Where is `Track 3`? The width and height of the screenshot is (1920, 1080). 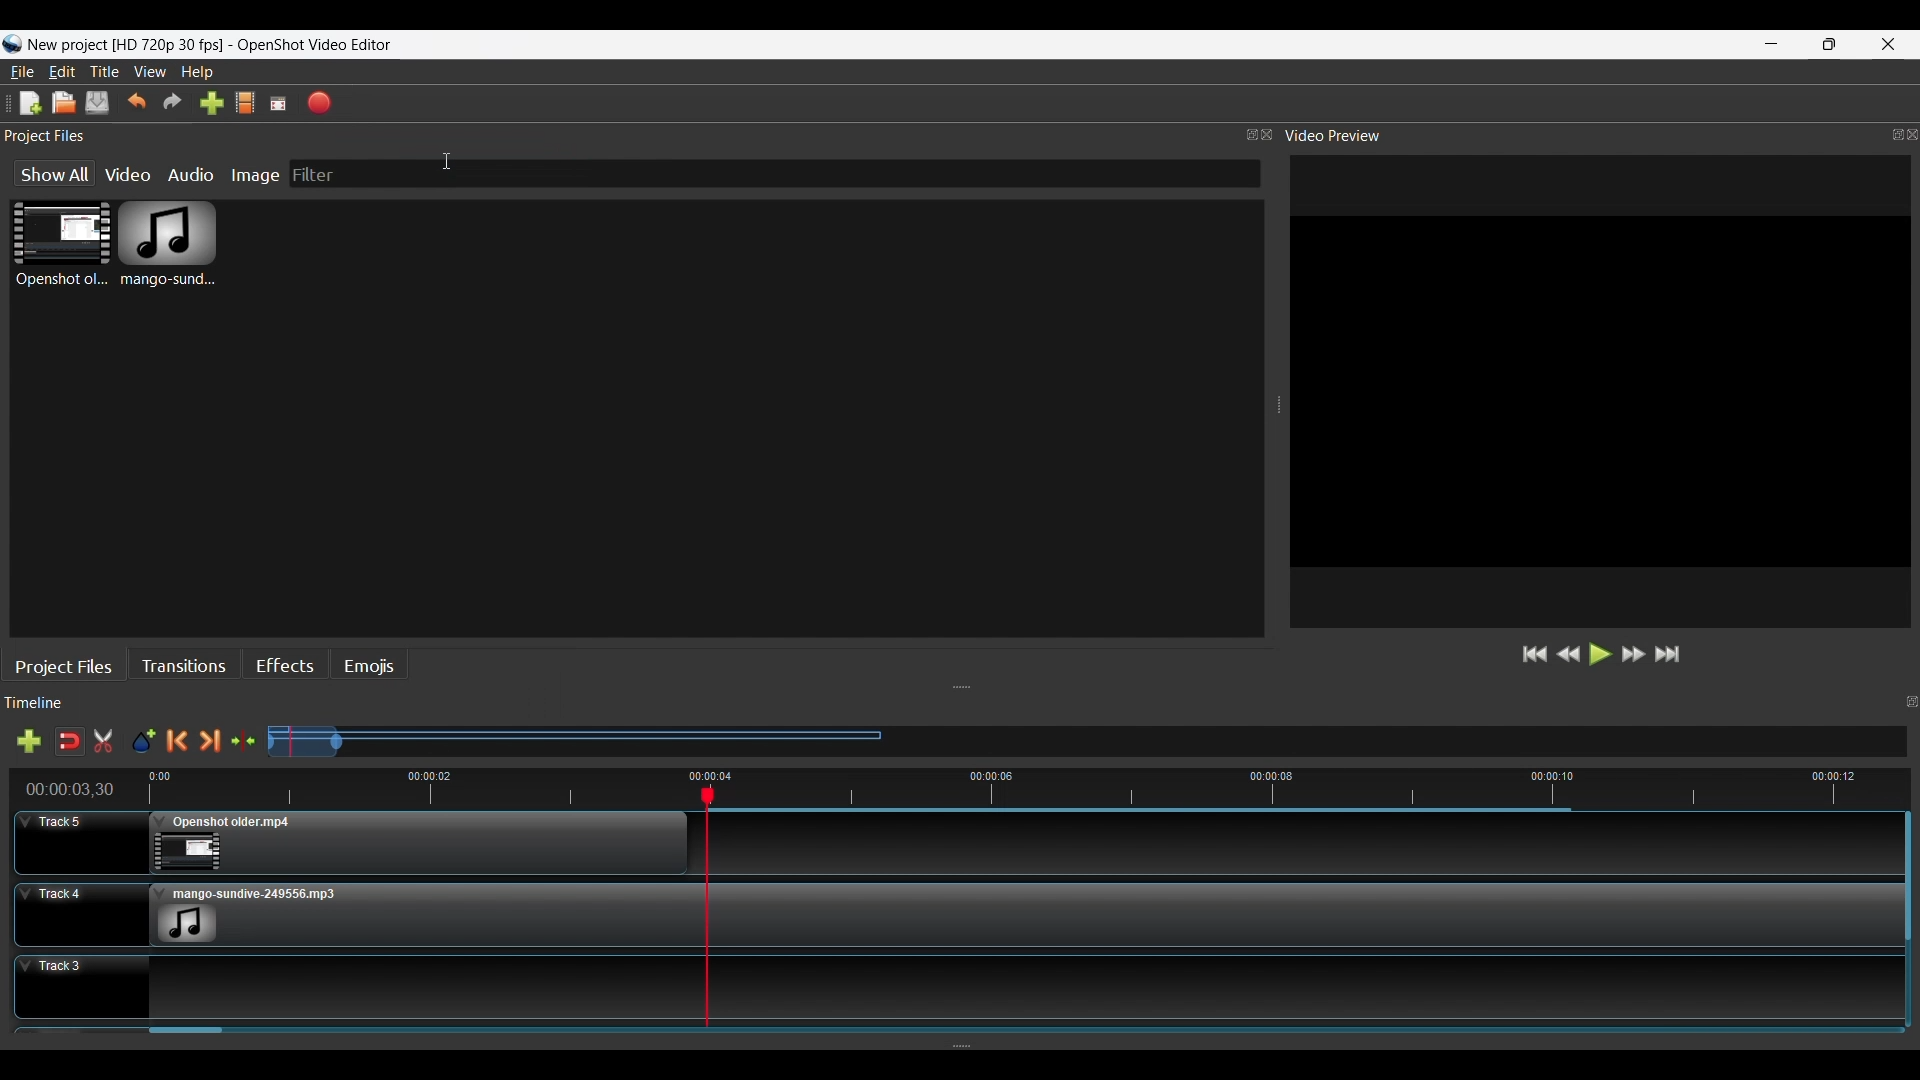 Track 3 is located at coordinates (347, 982).